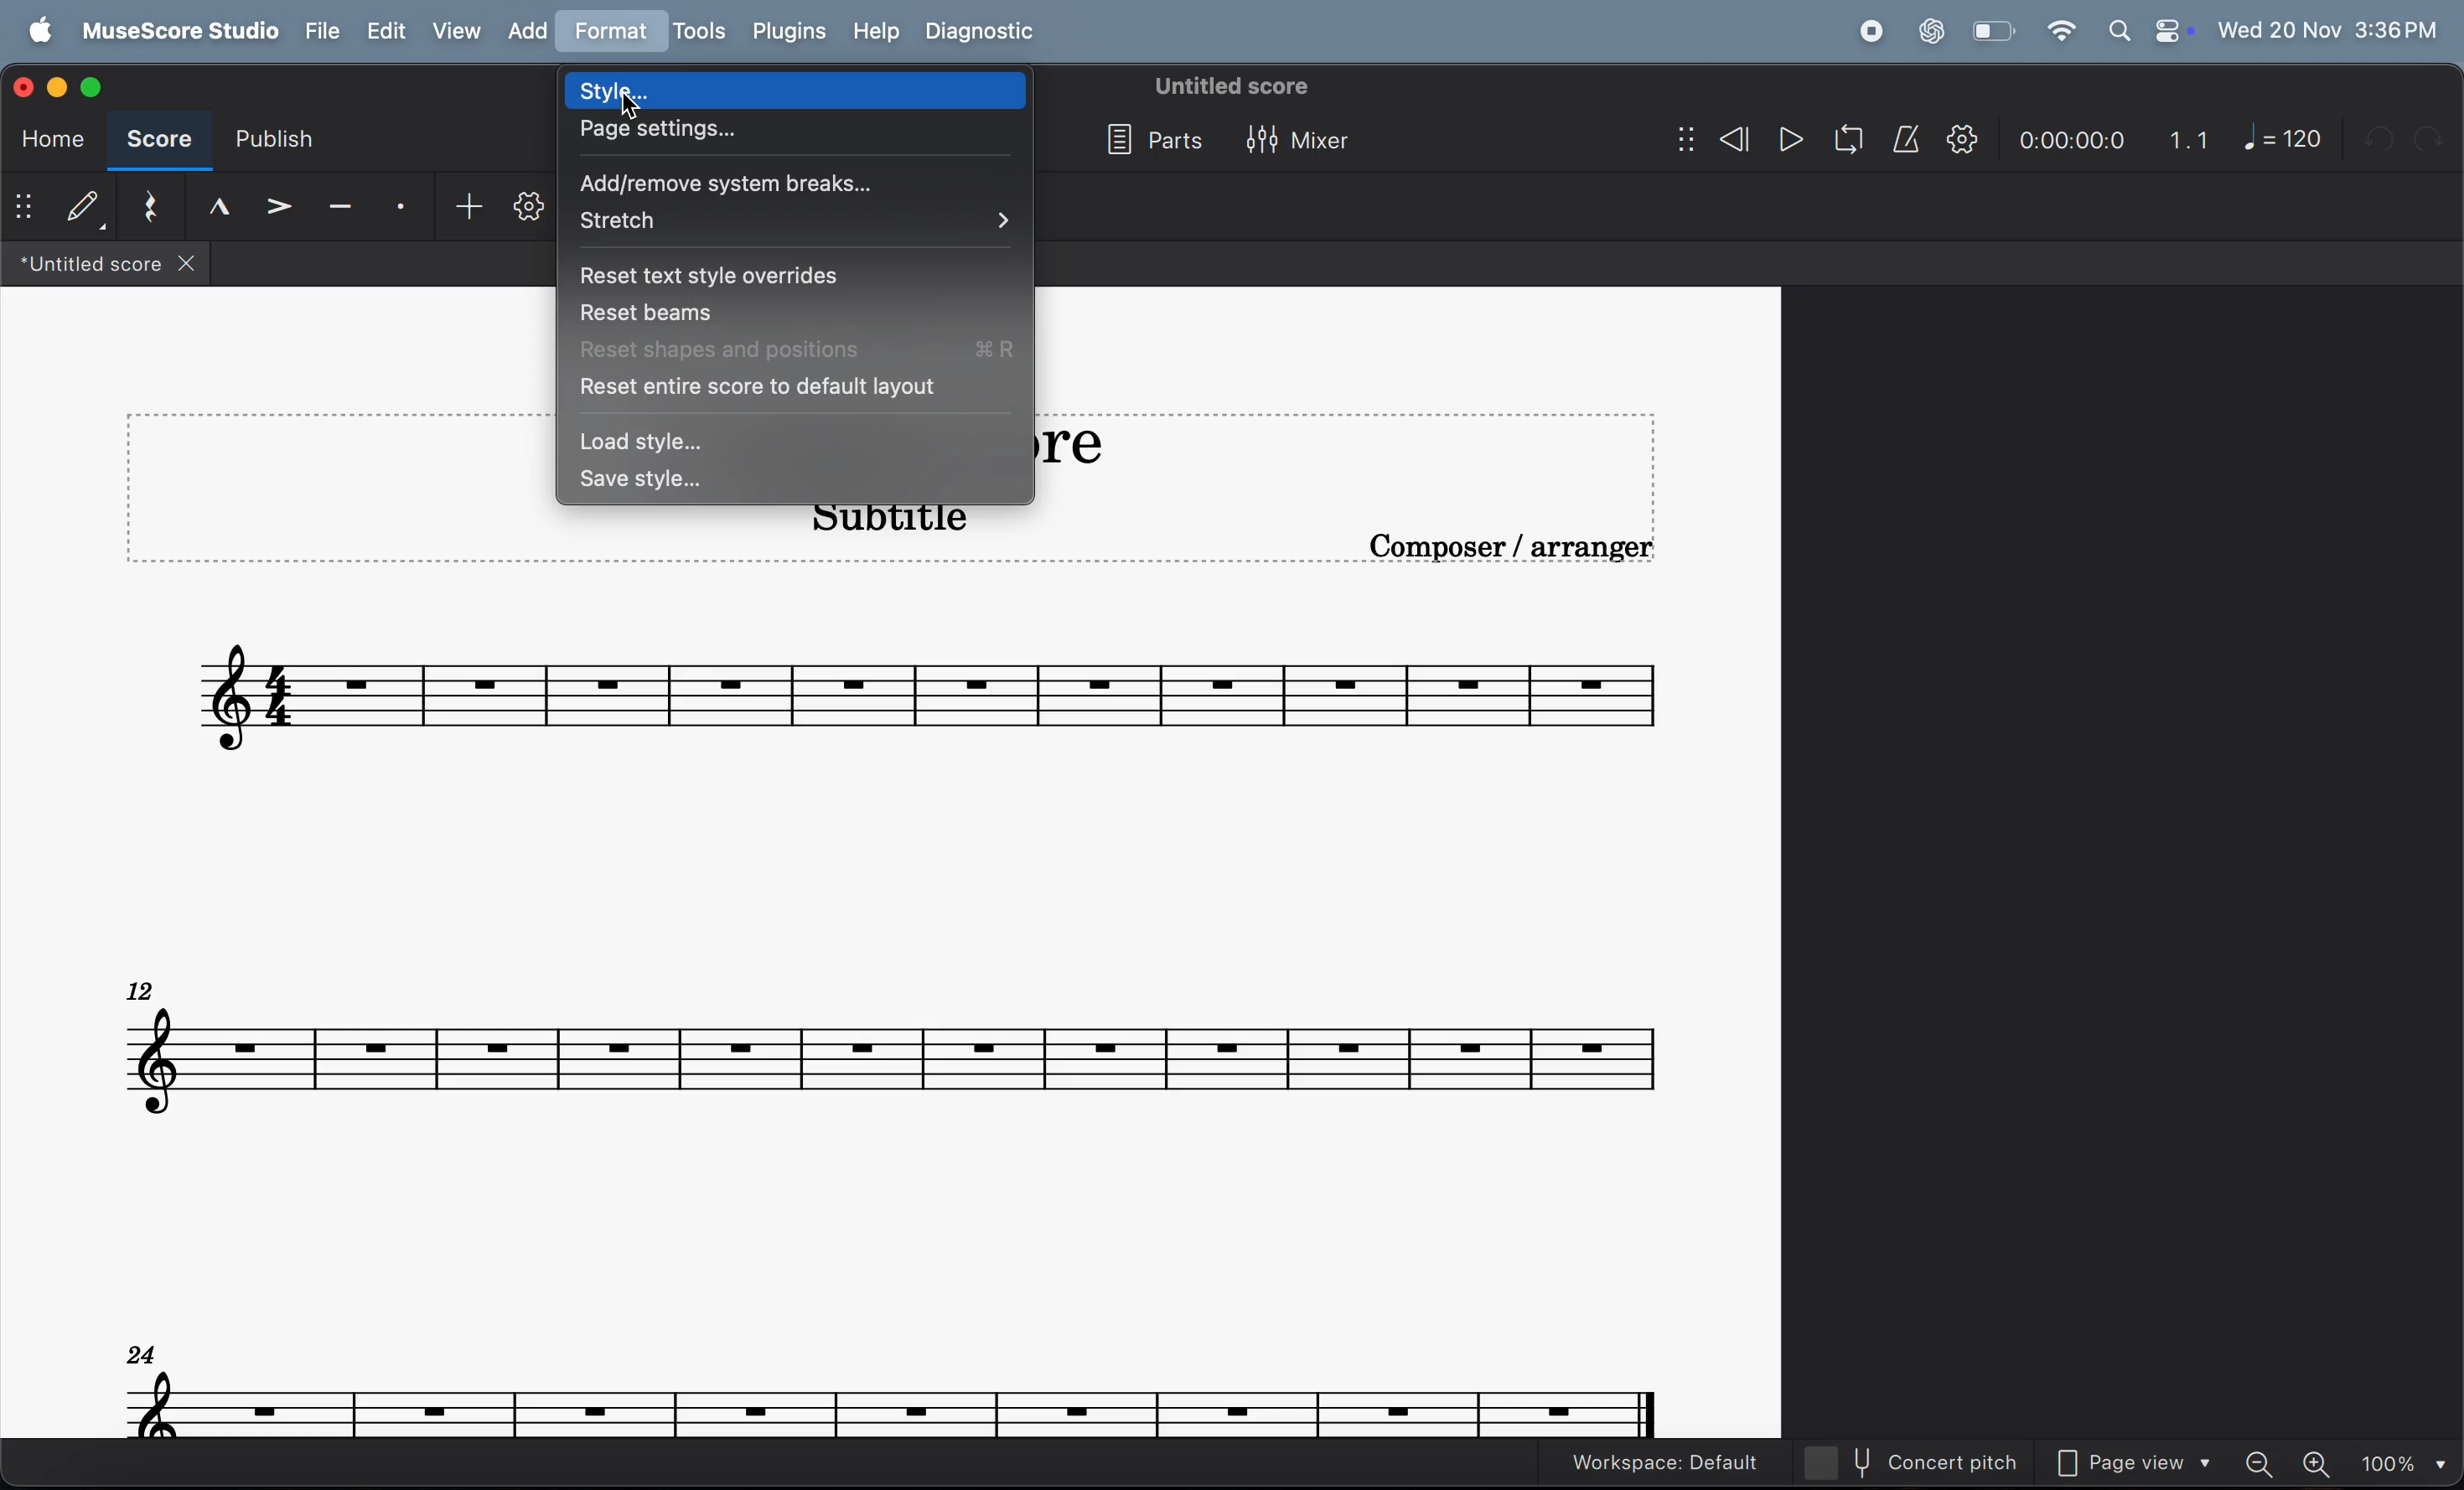 The image size is (2464, 1490). I want to click on diagnostics, so click(985, 33).